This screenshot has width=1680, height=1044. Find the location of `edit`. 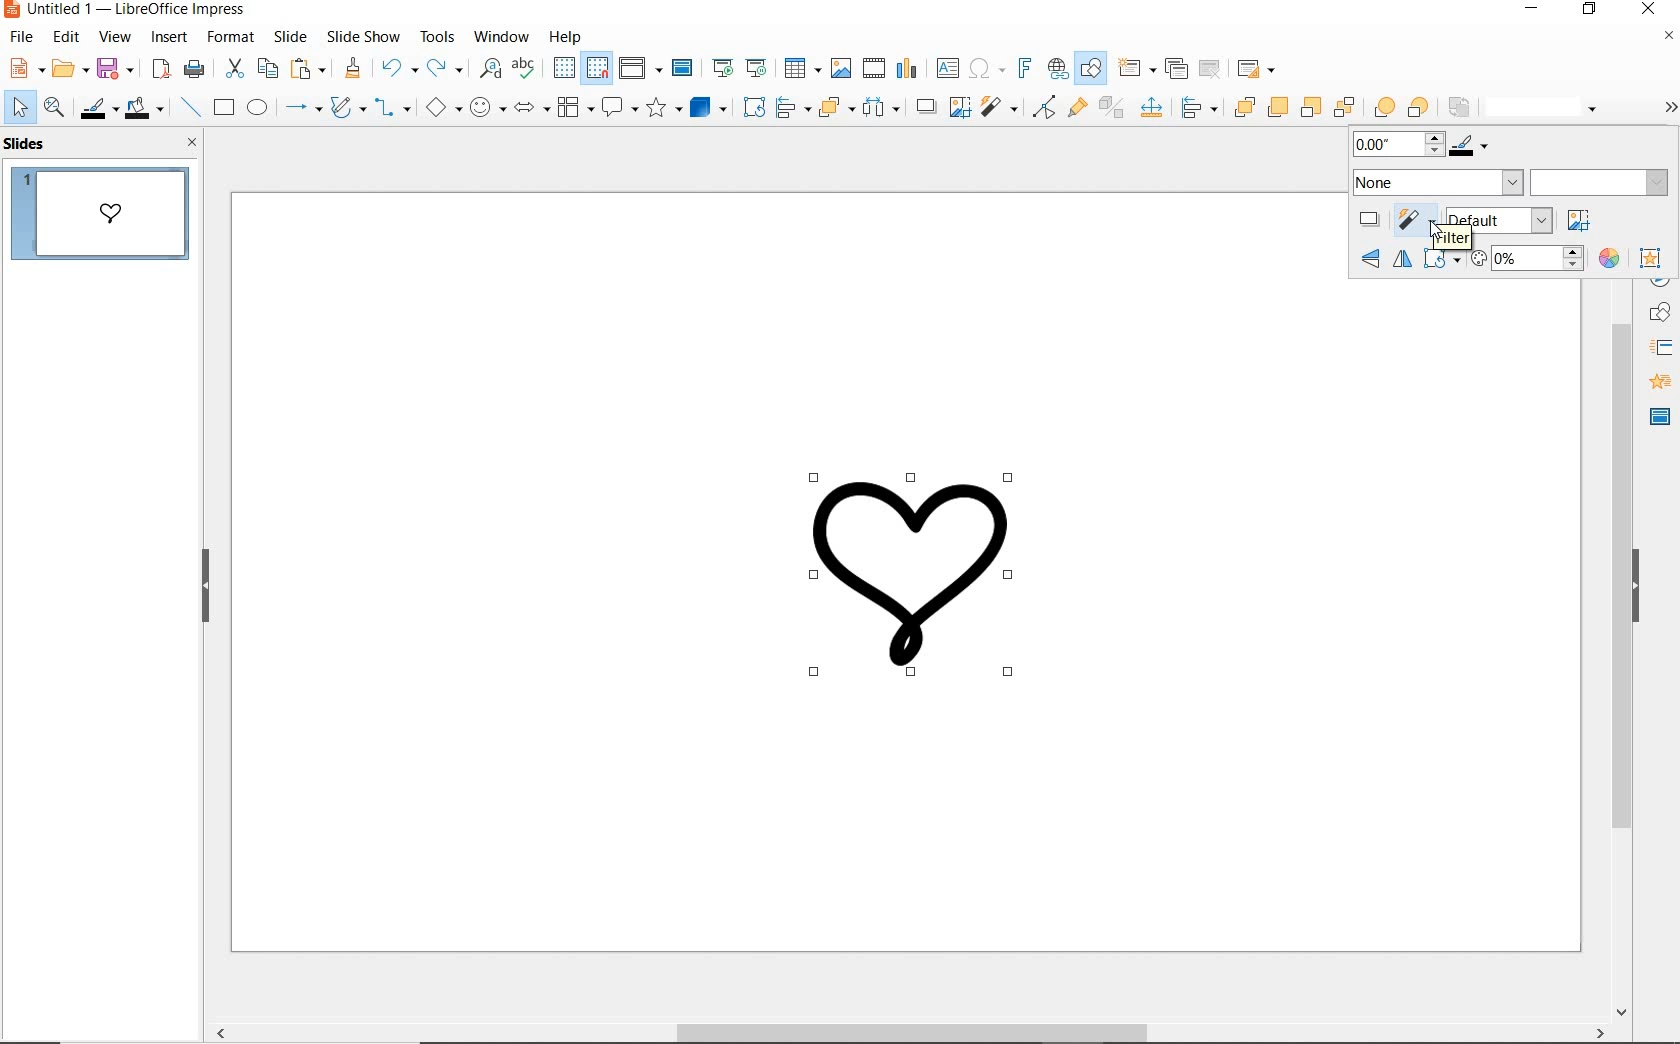

edit is located at coordinates (65, 37).